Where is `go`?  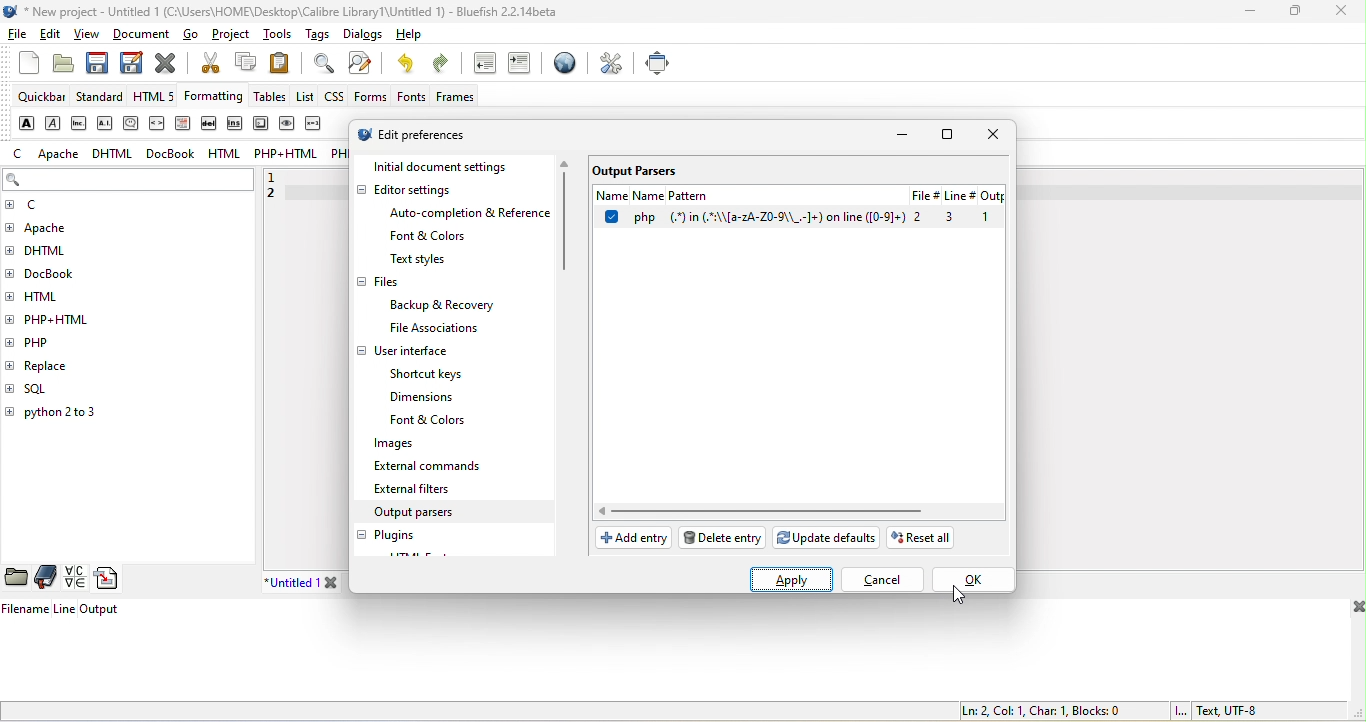
go is located at coordinates (197, 37).